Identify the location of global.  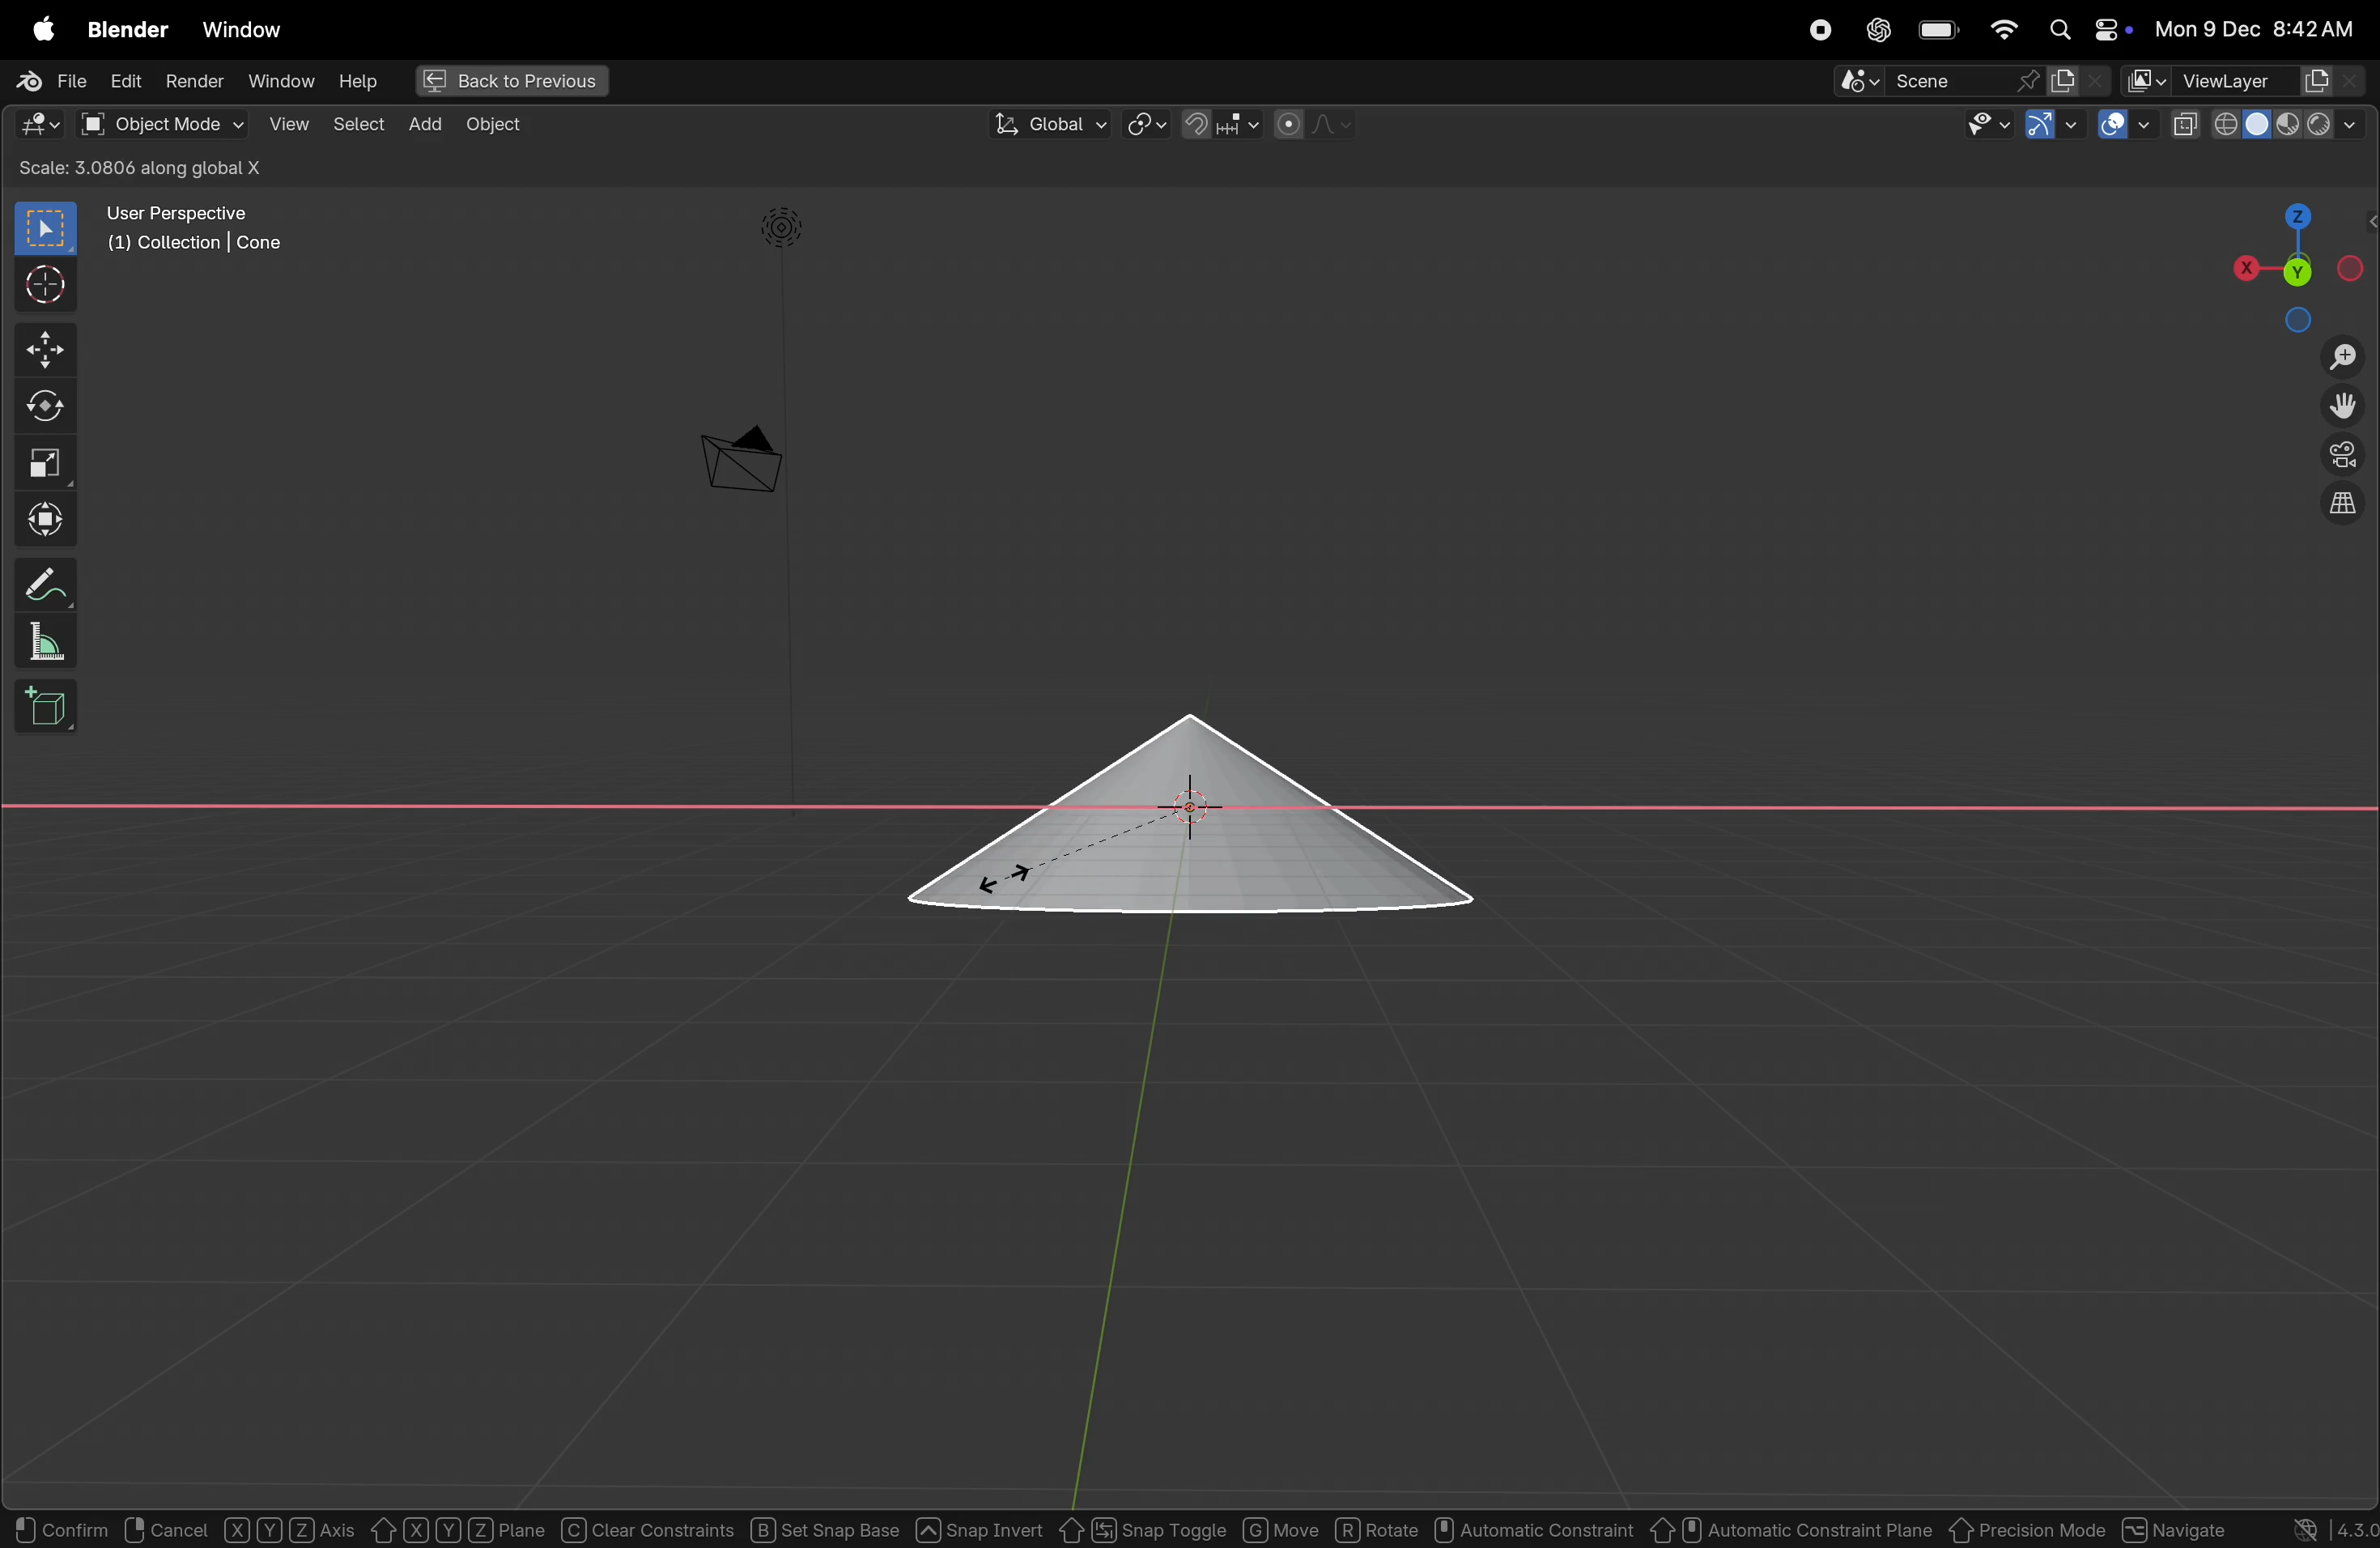
(1049, 124).